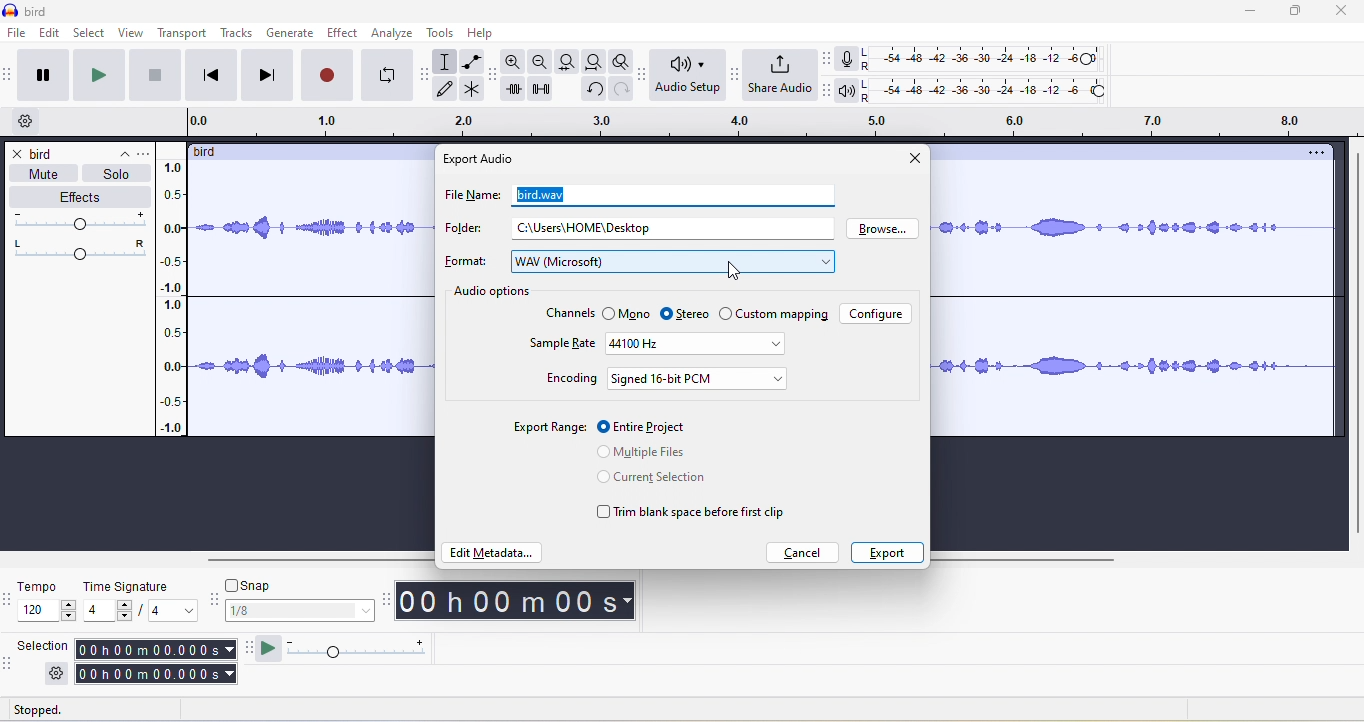 The image size is (1364, 722). I want to click on click and drag to define a looping region , so click(763, 123).